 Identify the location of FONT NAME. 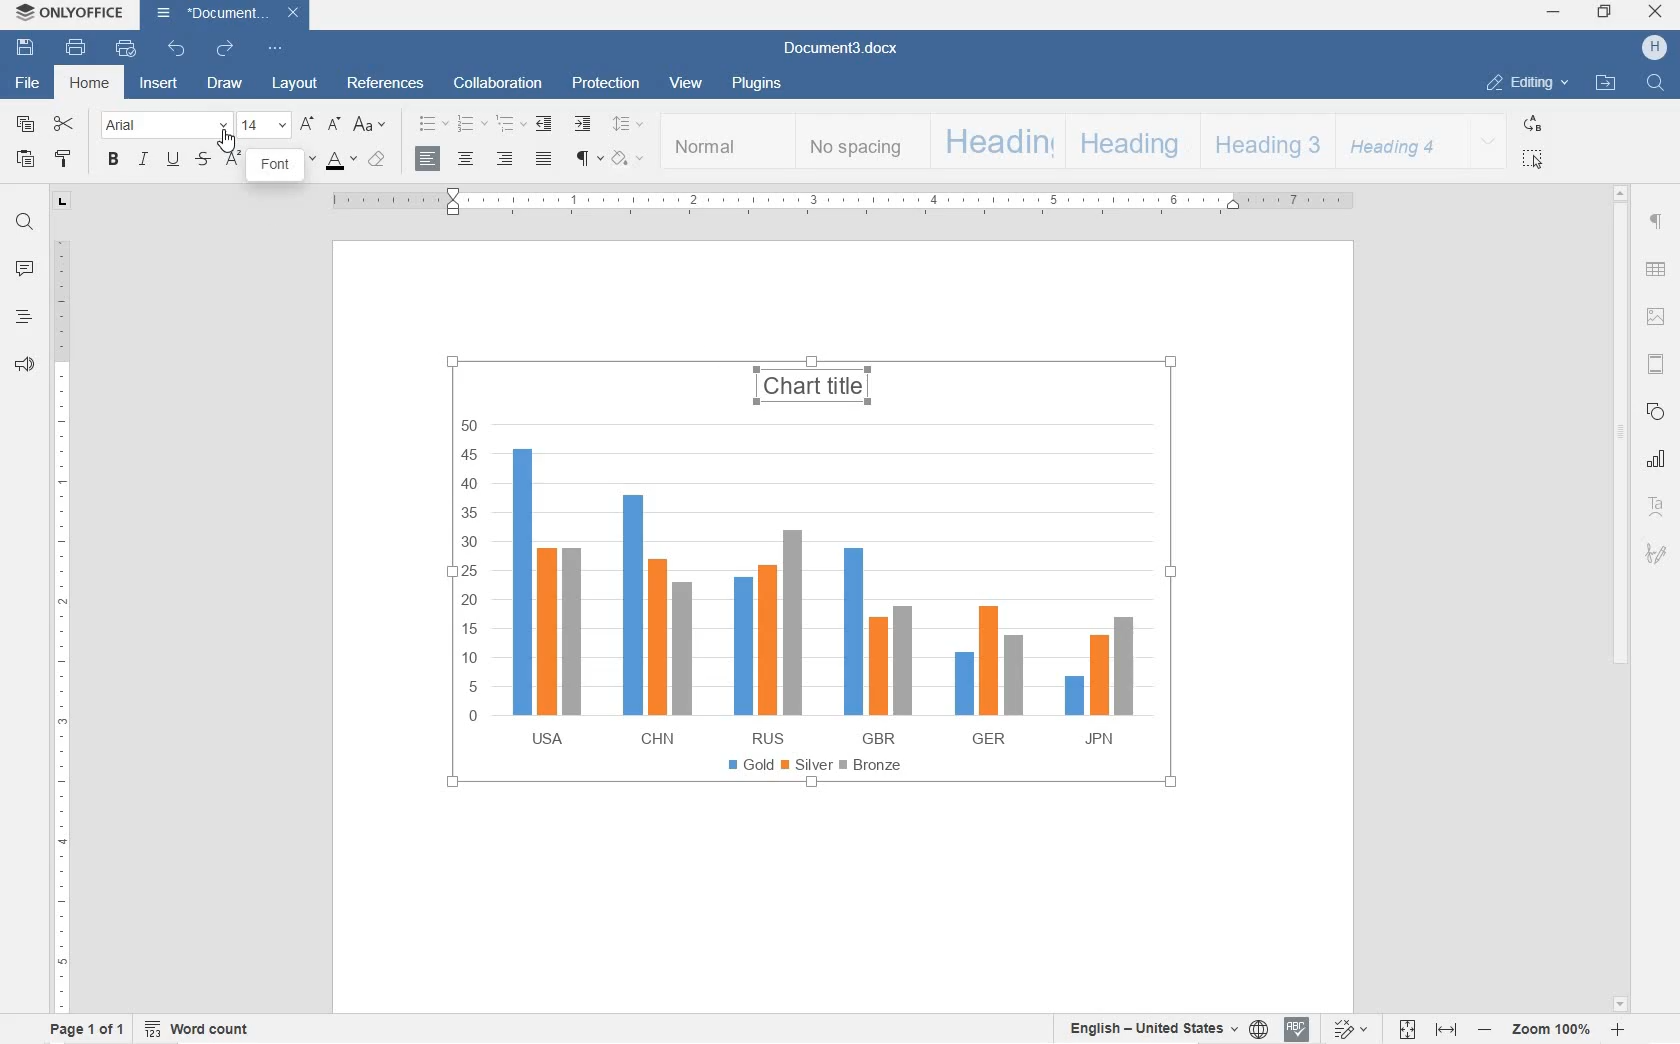
(165, 125).